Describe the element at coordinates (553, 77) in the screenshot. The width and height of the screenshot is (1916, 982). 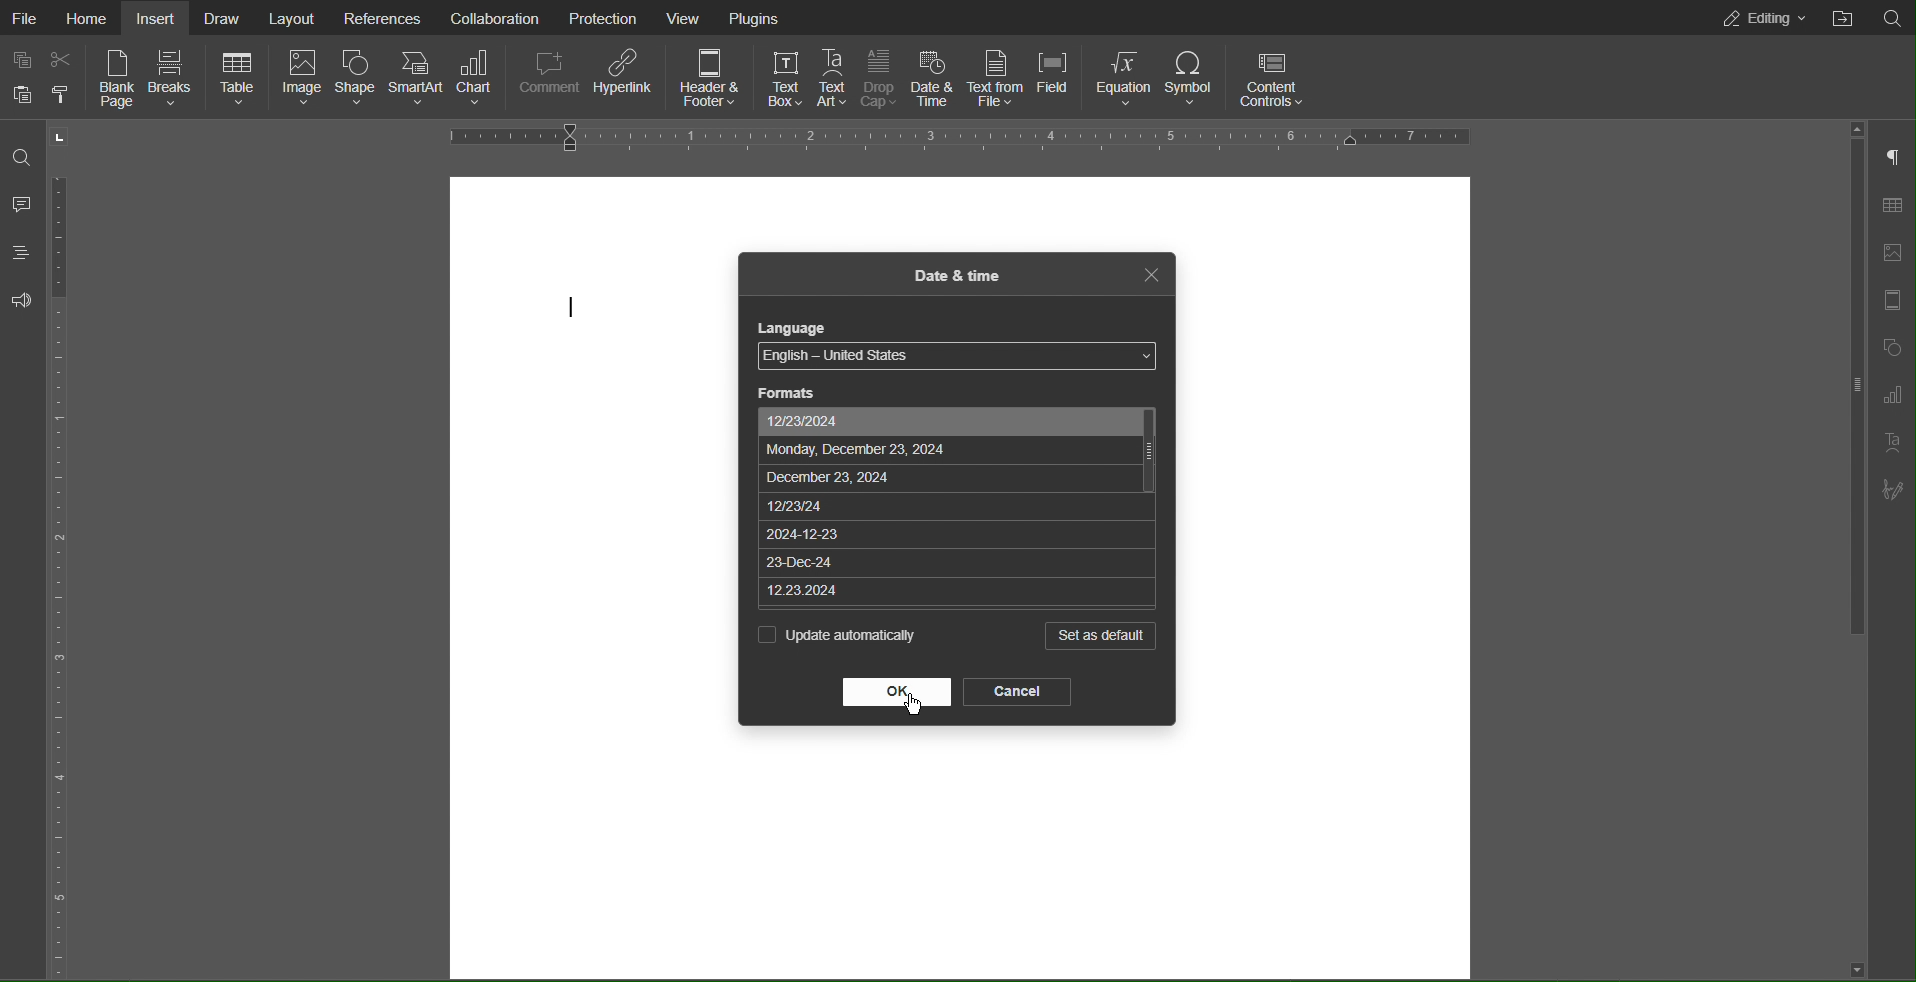
I see `Comment` at that location.